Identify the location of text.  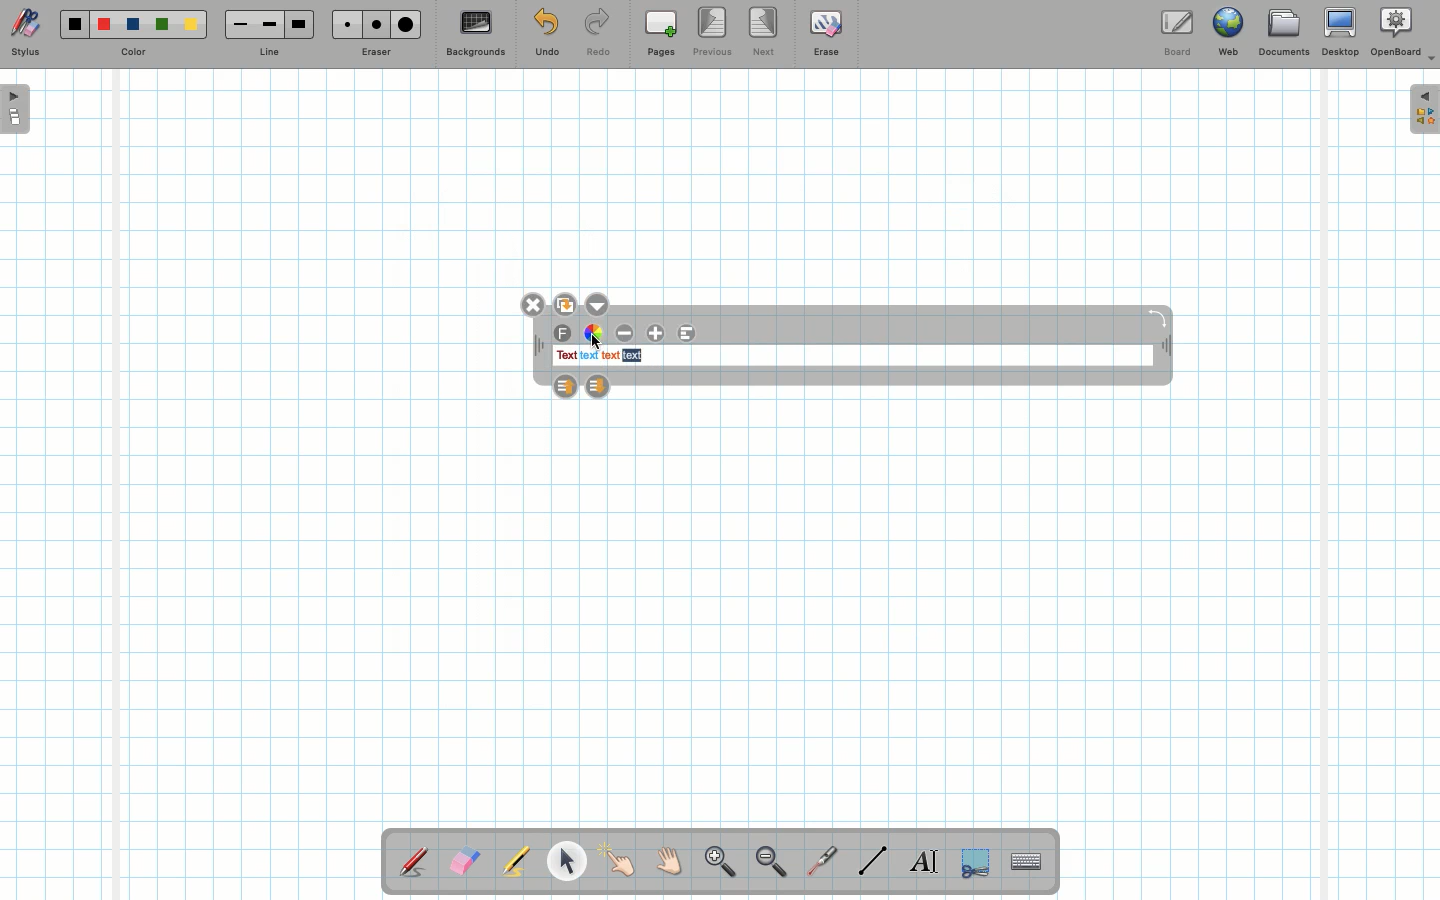
(611, 356).